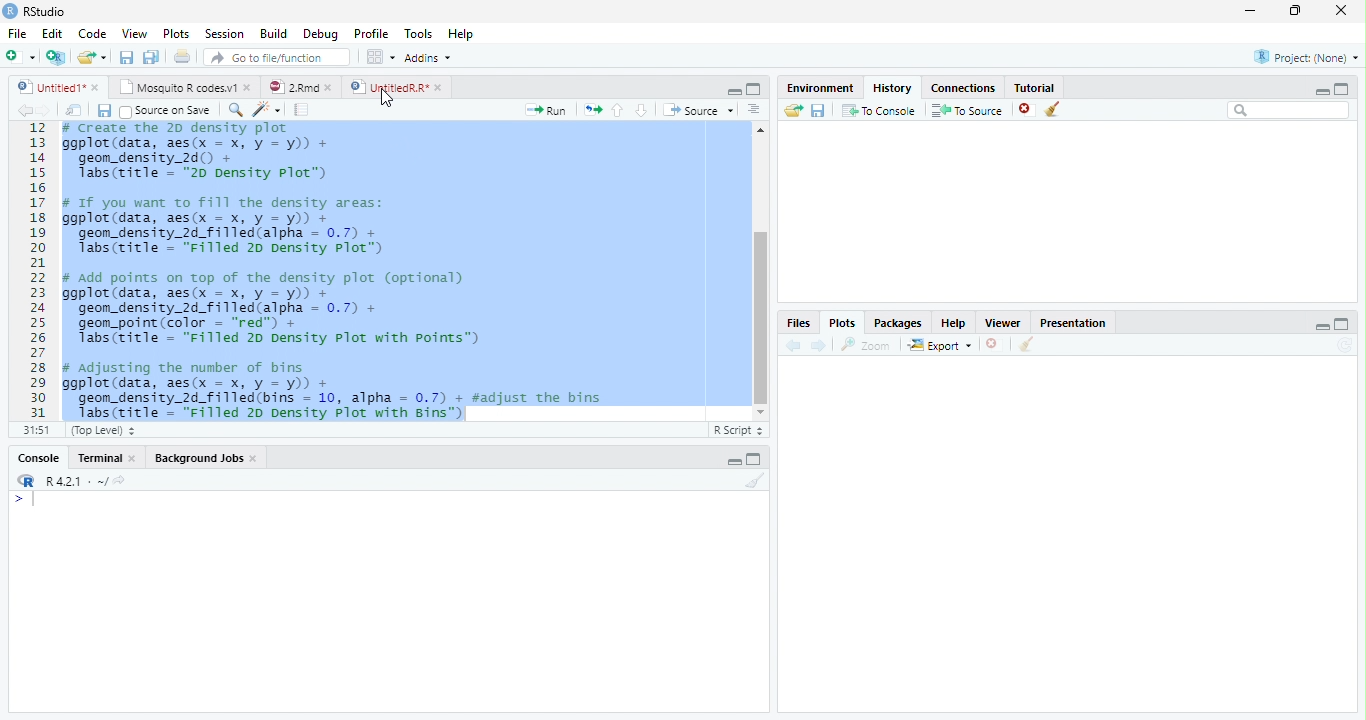  What do you see at coordinates (460, 35) in the screenshot?
I see `Help` at bounding box center [460, 35].